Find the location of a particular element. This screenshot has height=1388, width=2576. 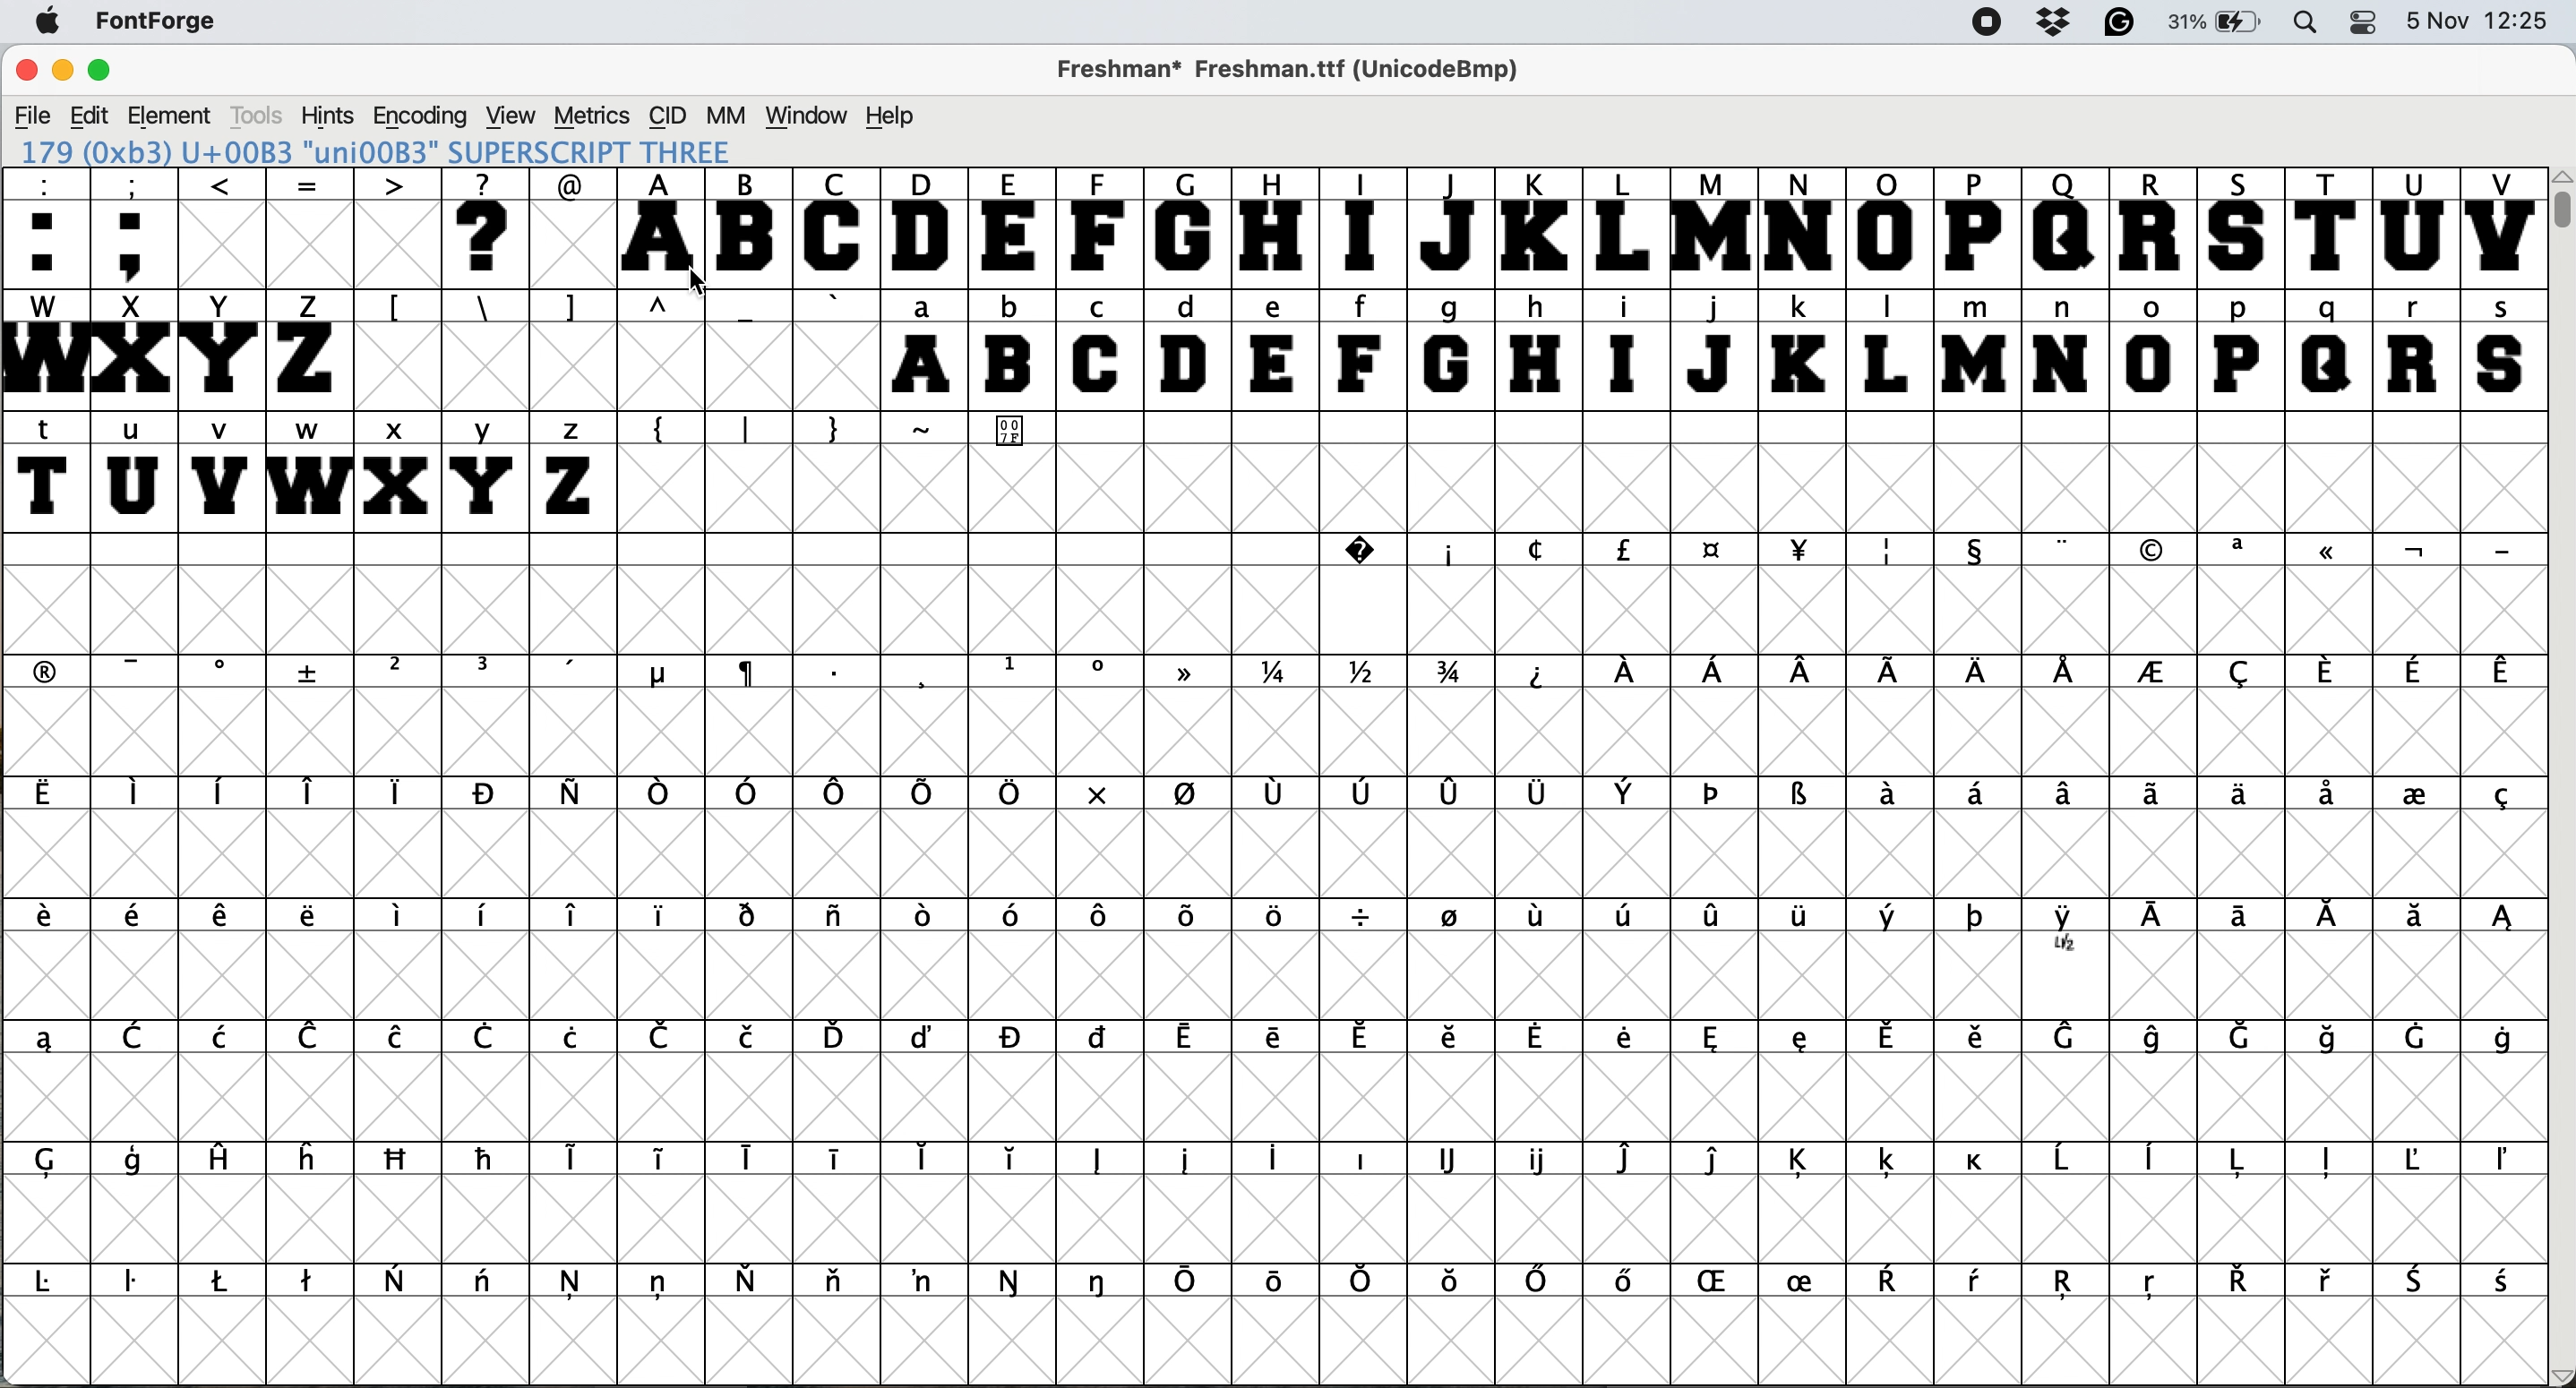

symbol is located at coordinates (923, 1038).